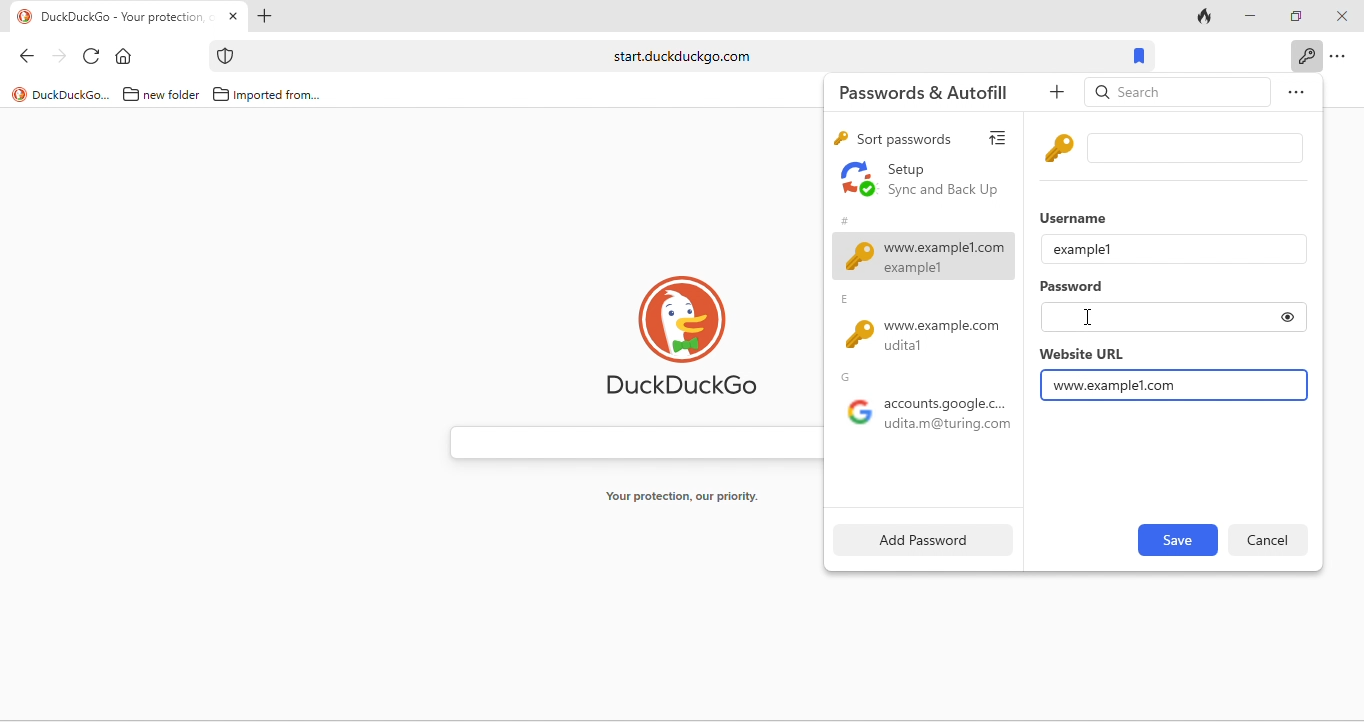  I want to click on add new tab, so click(267, 16).